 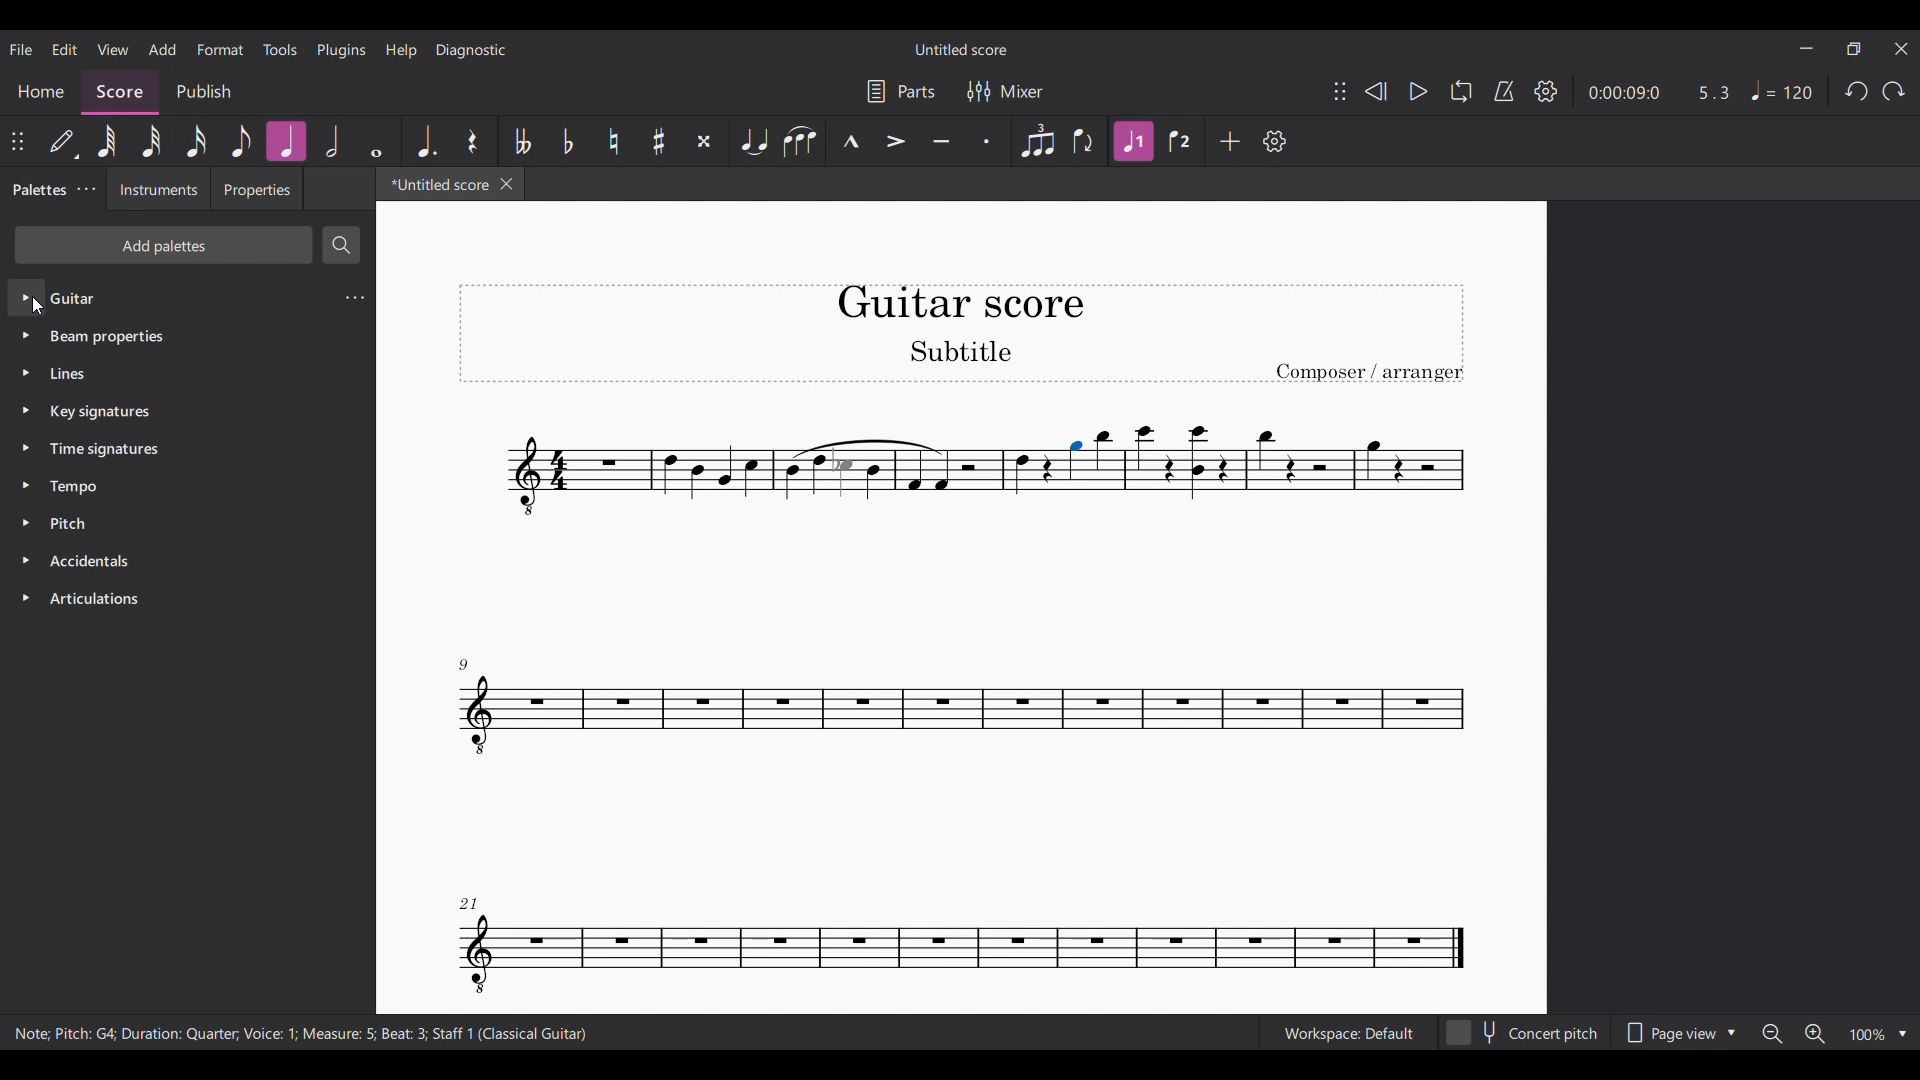 What do you see at coordinates (1230, 140) in the screenshot?
I see `Add` at bounding box center [1230, 140].